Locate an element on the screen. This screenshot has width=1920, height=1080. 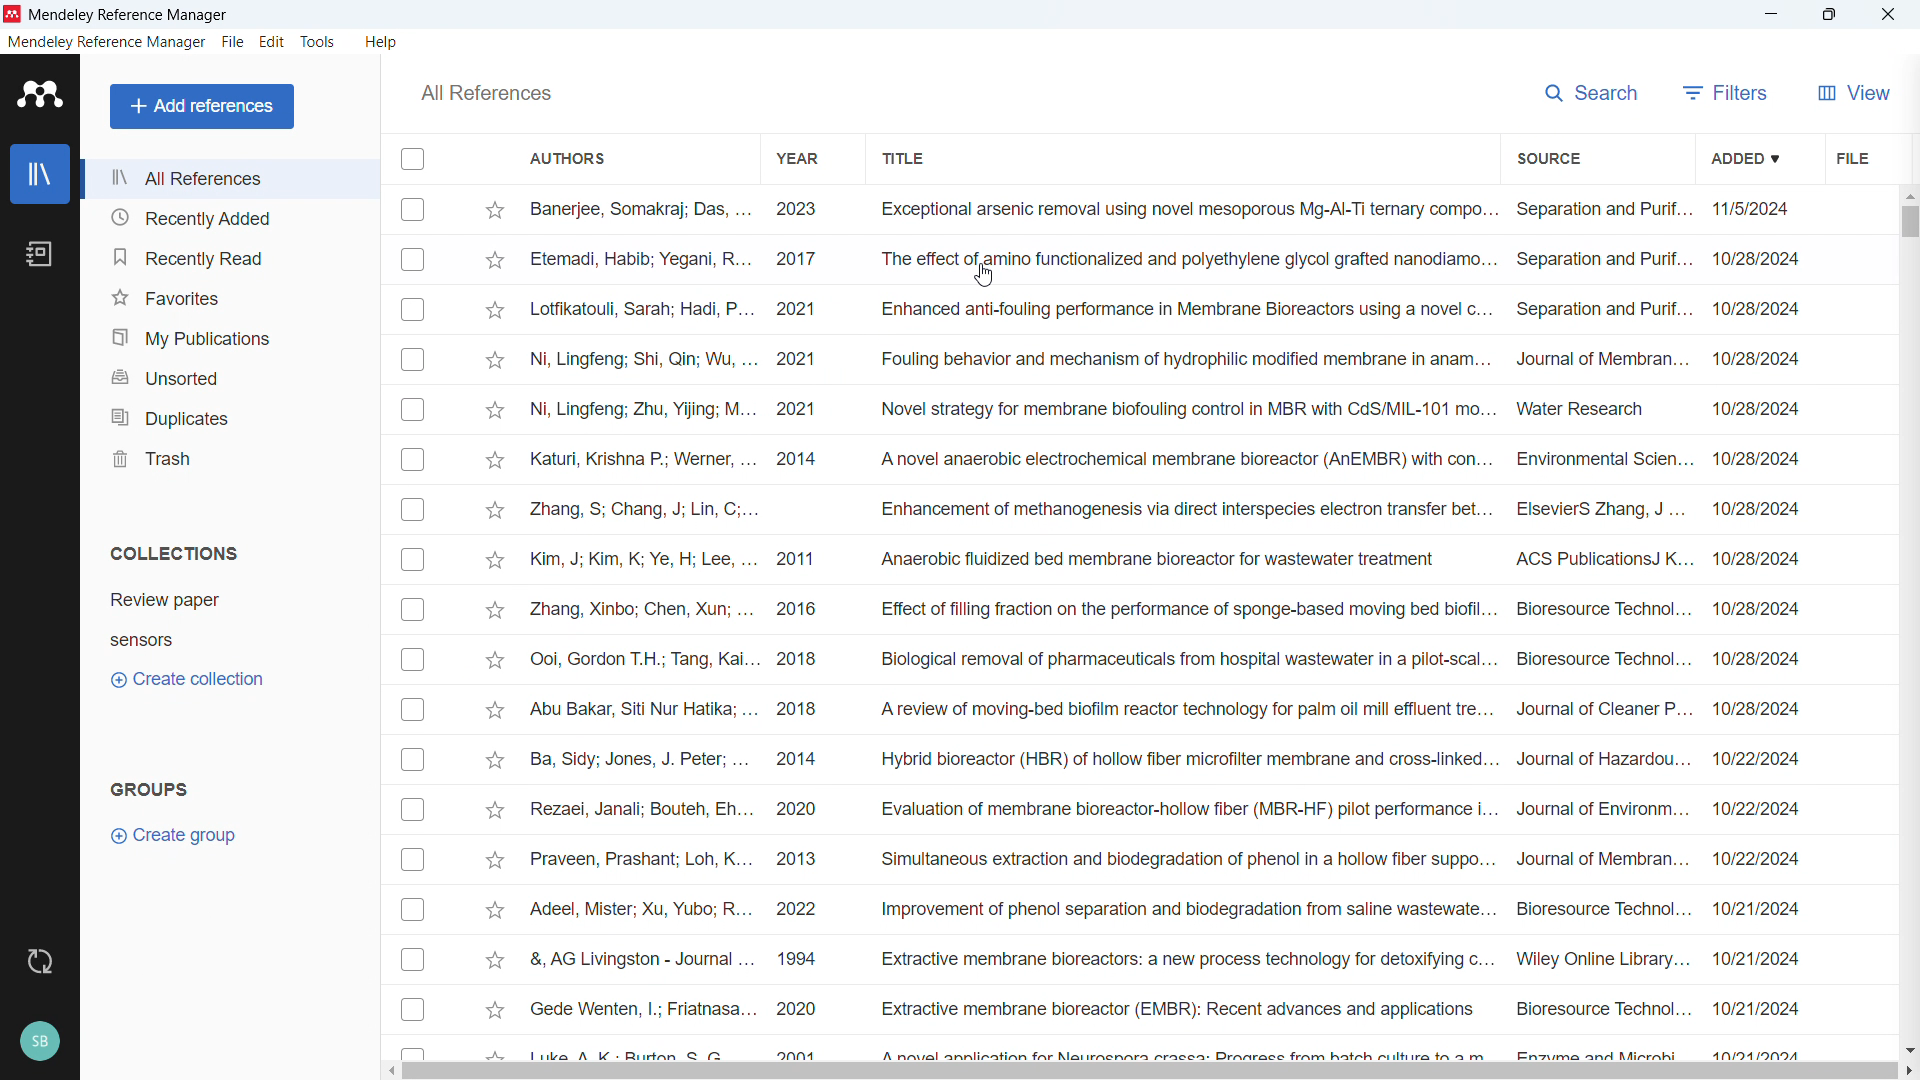
Starmark individual entries  is located at coordinates (498, 627).